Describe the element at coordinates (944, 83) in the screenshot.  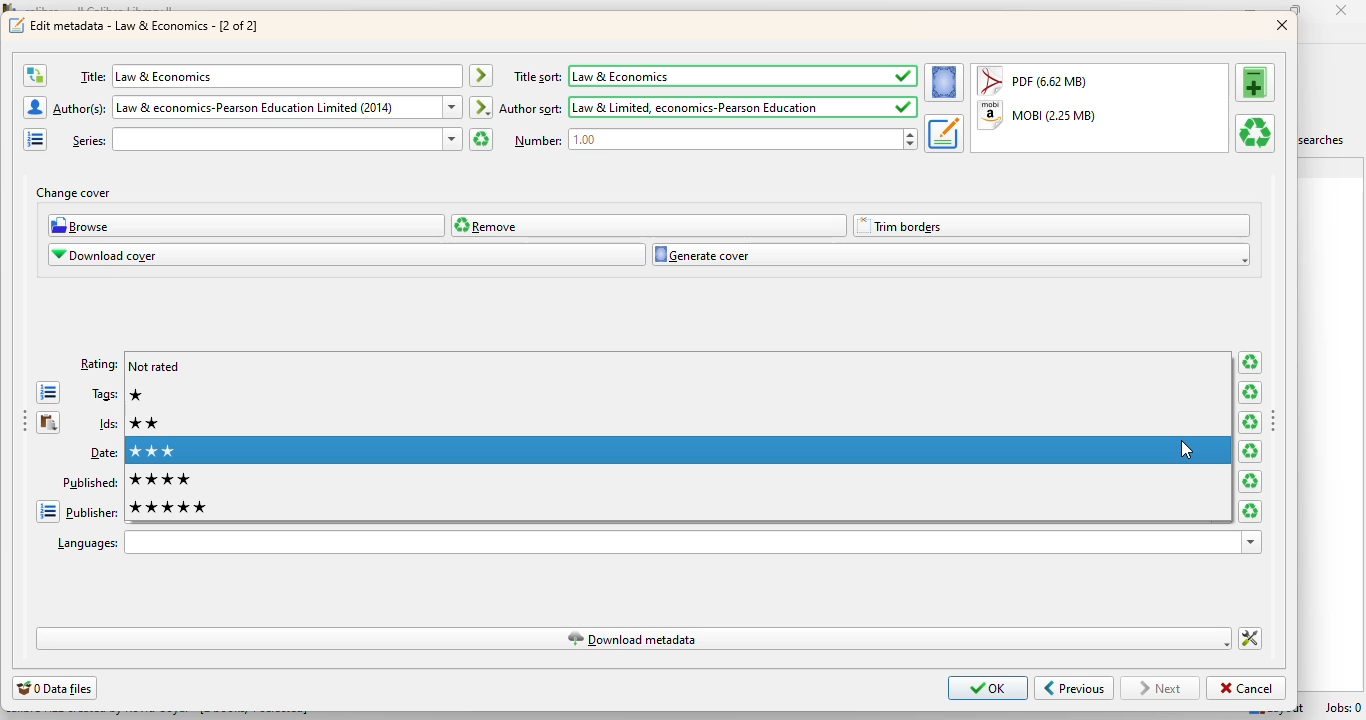
I see `set the cover for the book from the selected format` at that location.